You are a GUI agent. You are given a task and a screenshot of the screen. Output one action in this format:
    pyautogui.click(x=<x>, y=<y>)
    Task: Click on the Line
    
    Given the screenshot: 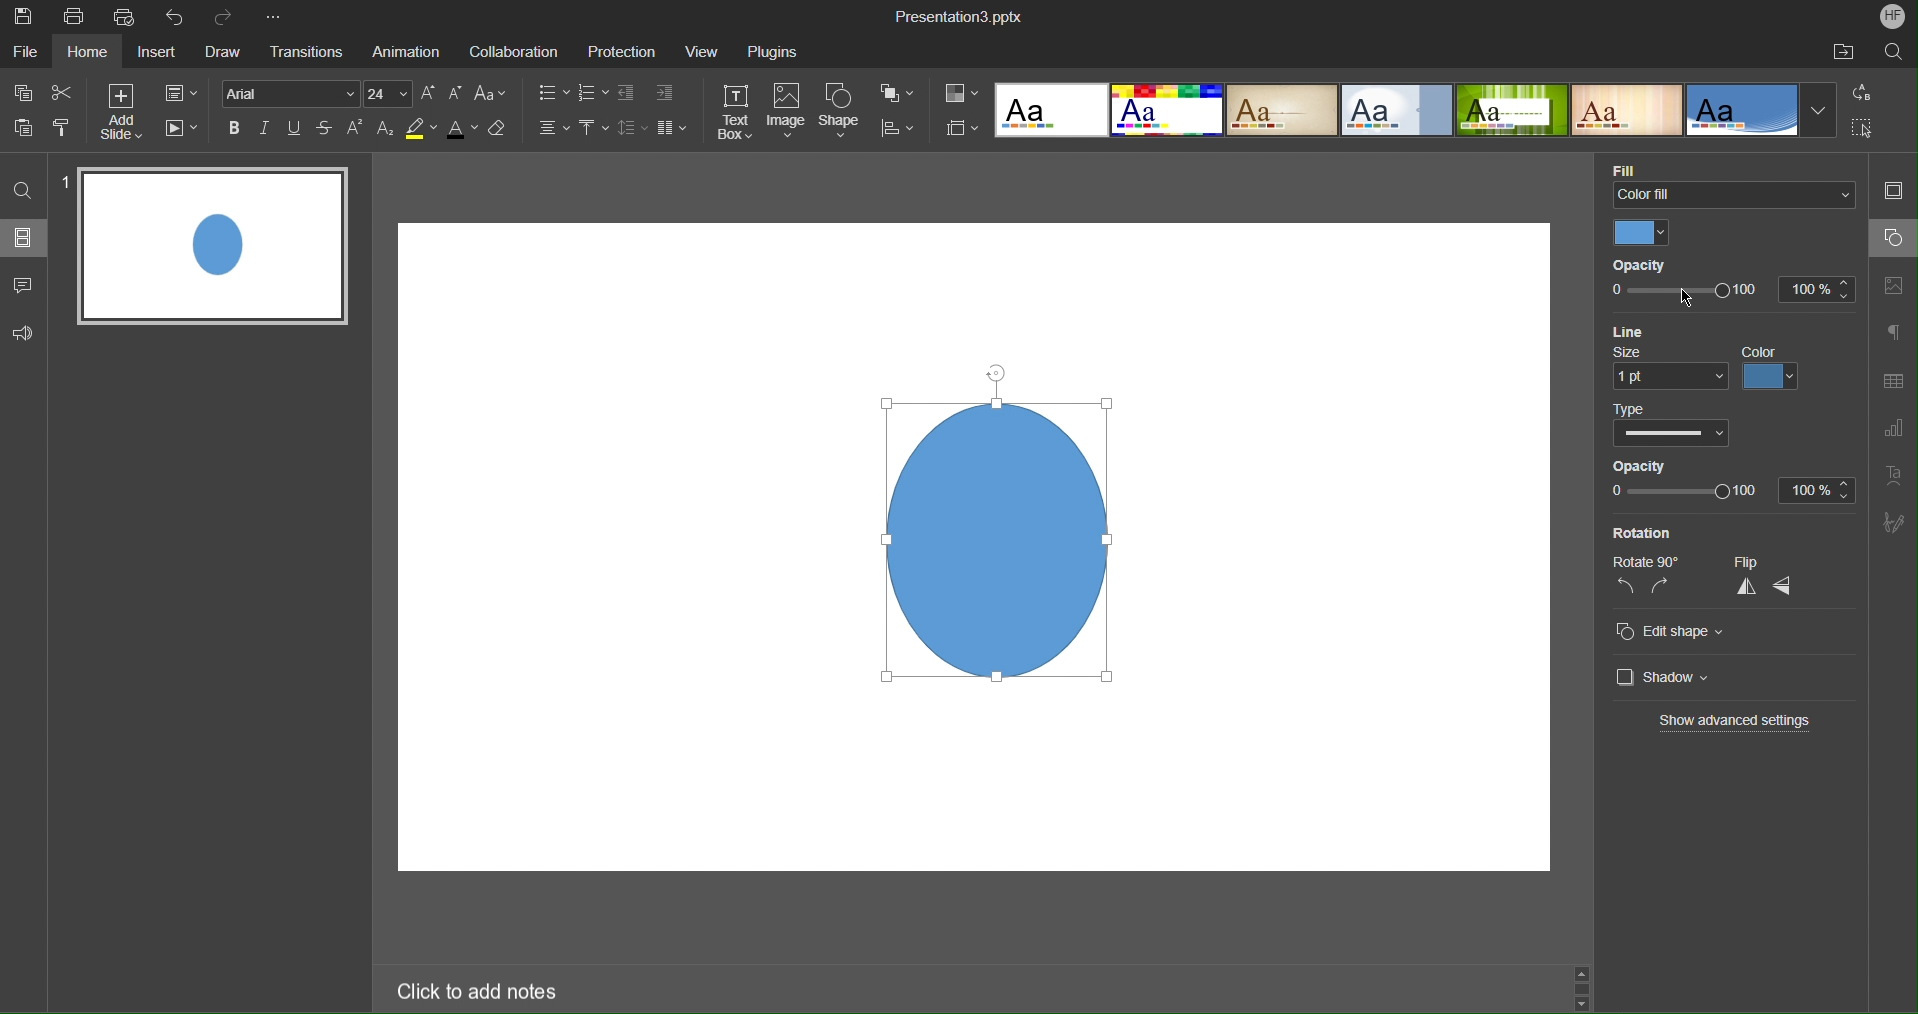 What is the action you would take?
    pyautogui.click(x=1638, y=331)
    